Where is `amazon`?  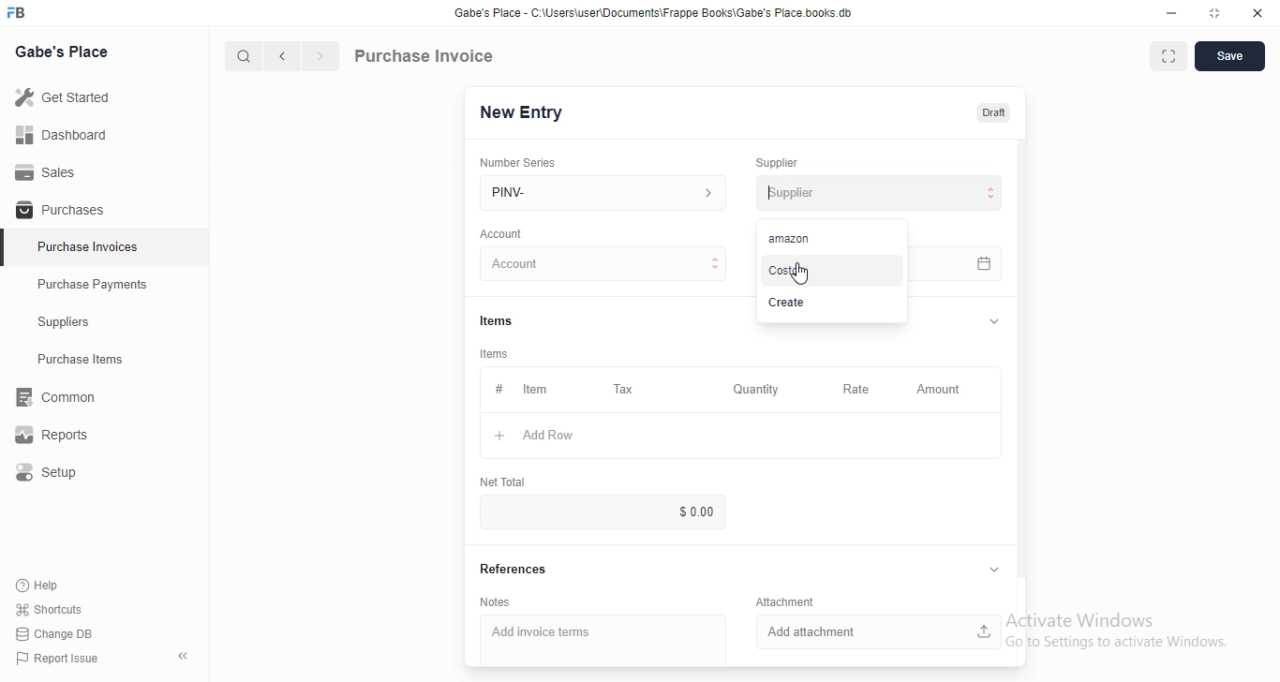 amazon is located at coordinates (832, 239).